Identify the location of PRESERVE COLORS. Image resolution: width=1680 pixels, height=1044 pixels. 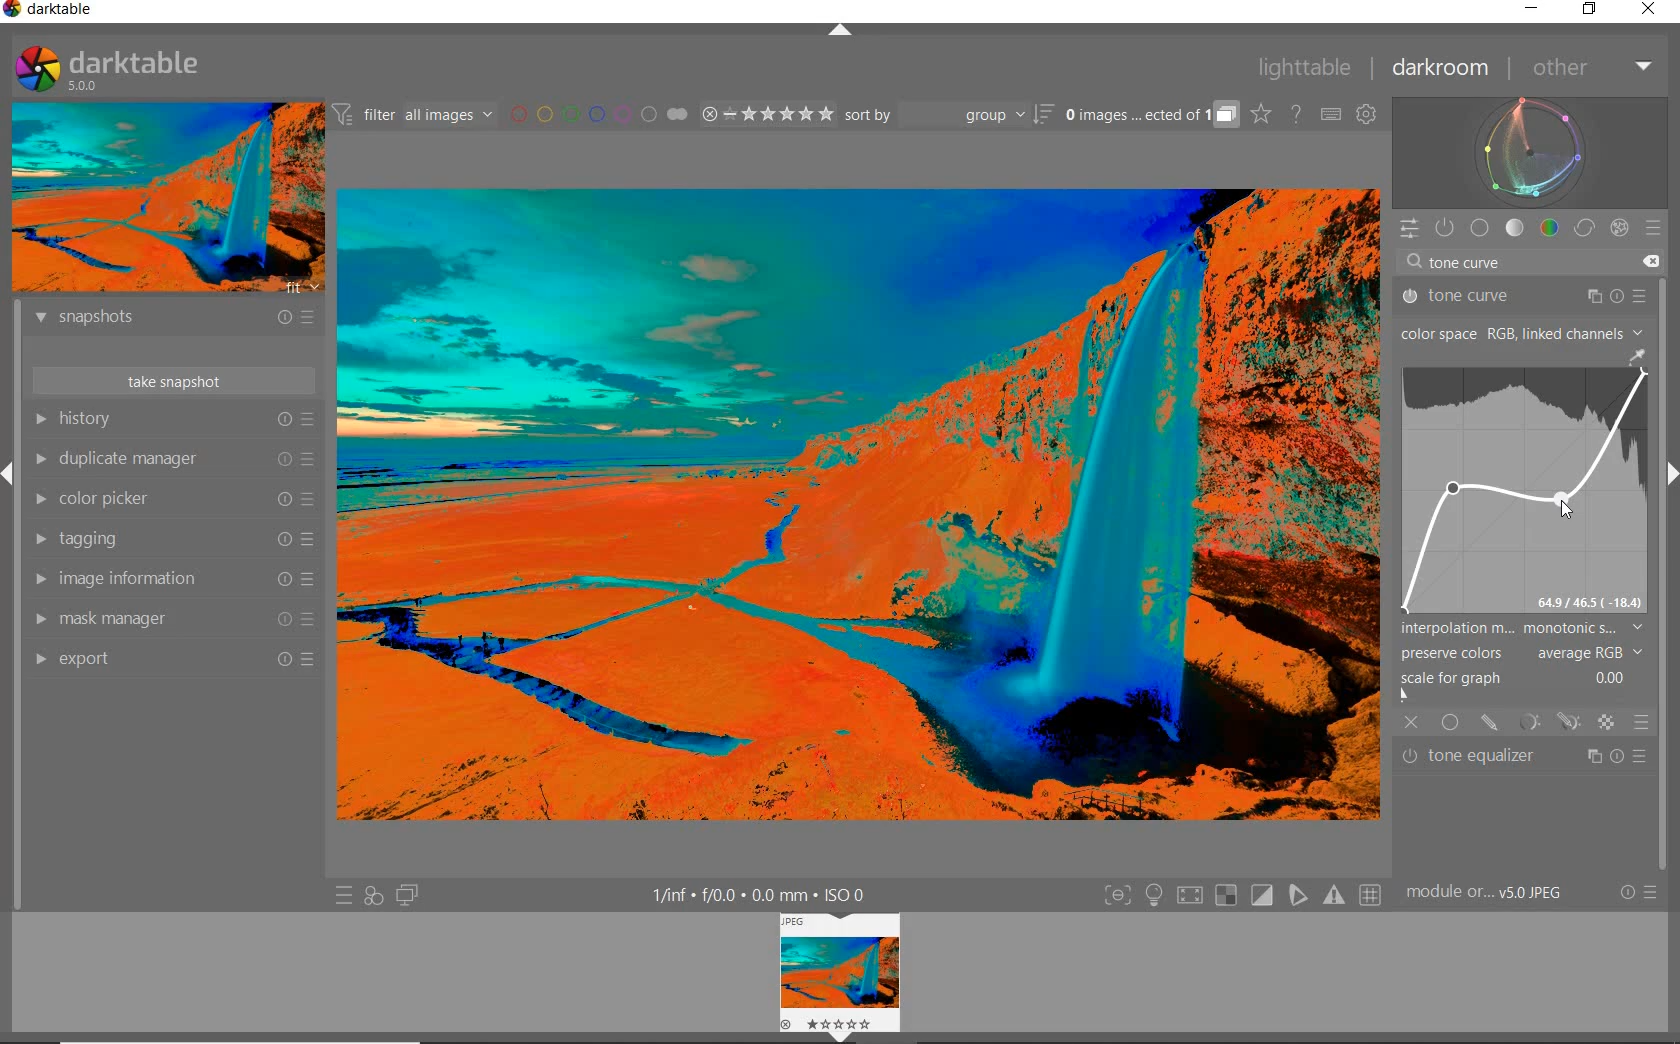
(1526, 654).